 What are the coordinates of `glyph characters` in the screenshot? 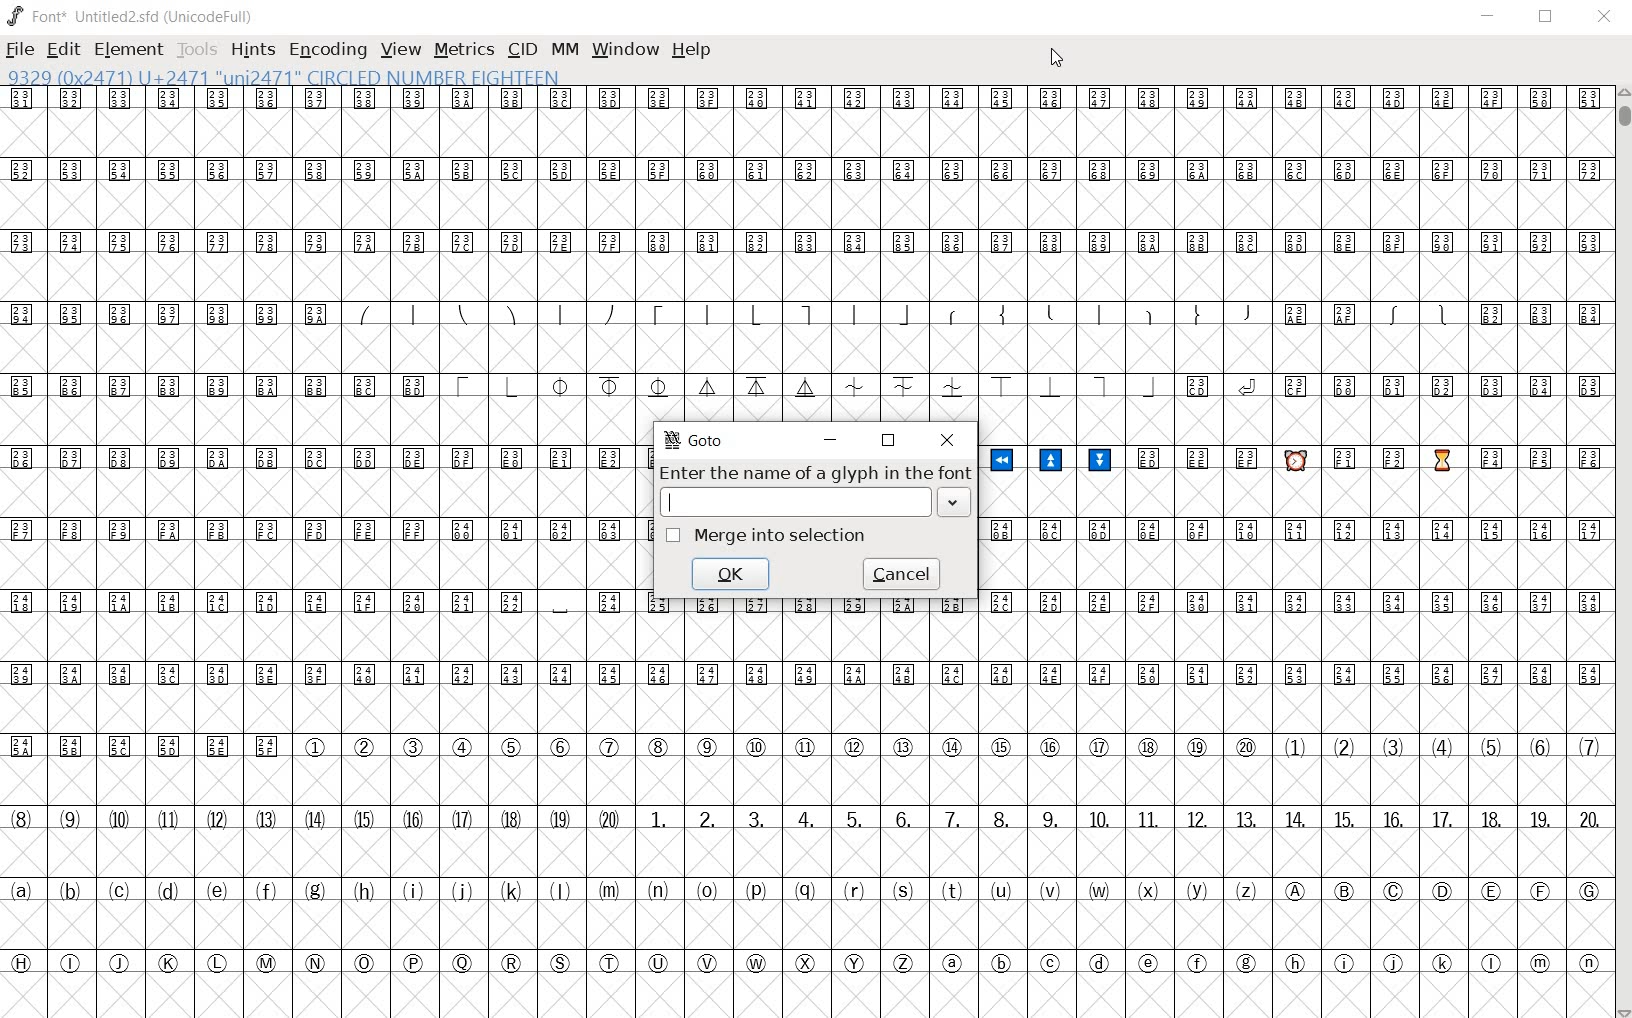 It's located at (1125, 229).